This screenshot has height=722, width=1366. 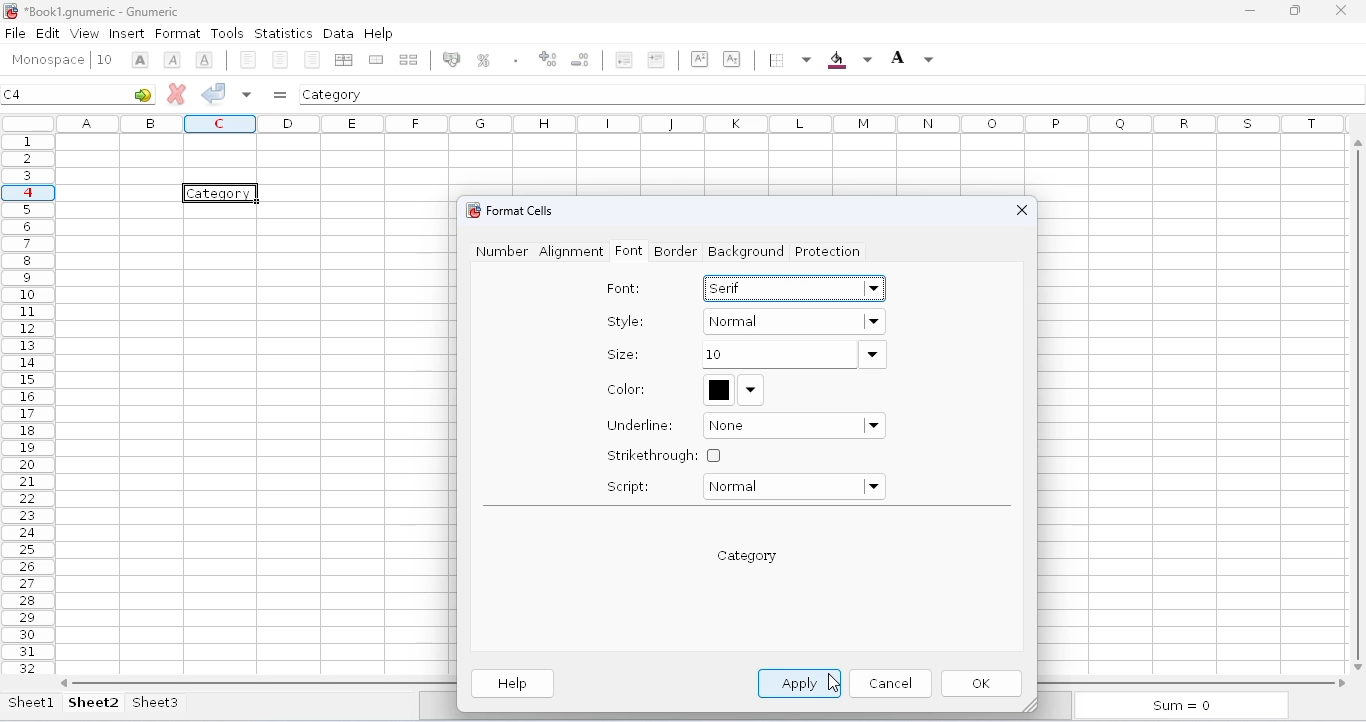 I want to click on C4, so click(x=13, y=94).